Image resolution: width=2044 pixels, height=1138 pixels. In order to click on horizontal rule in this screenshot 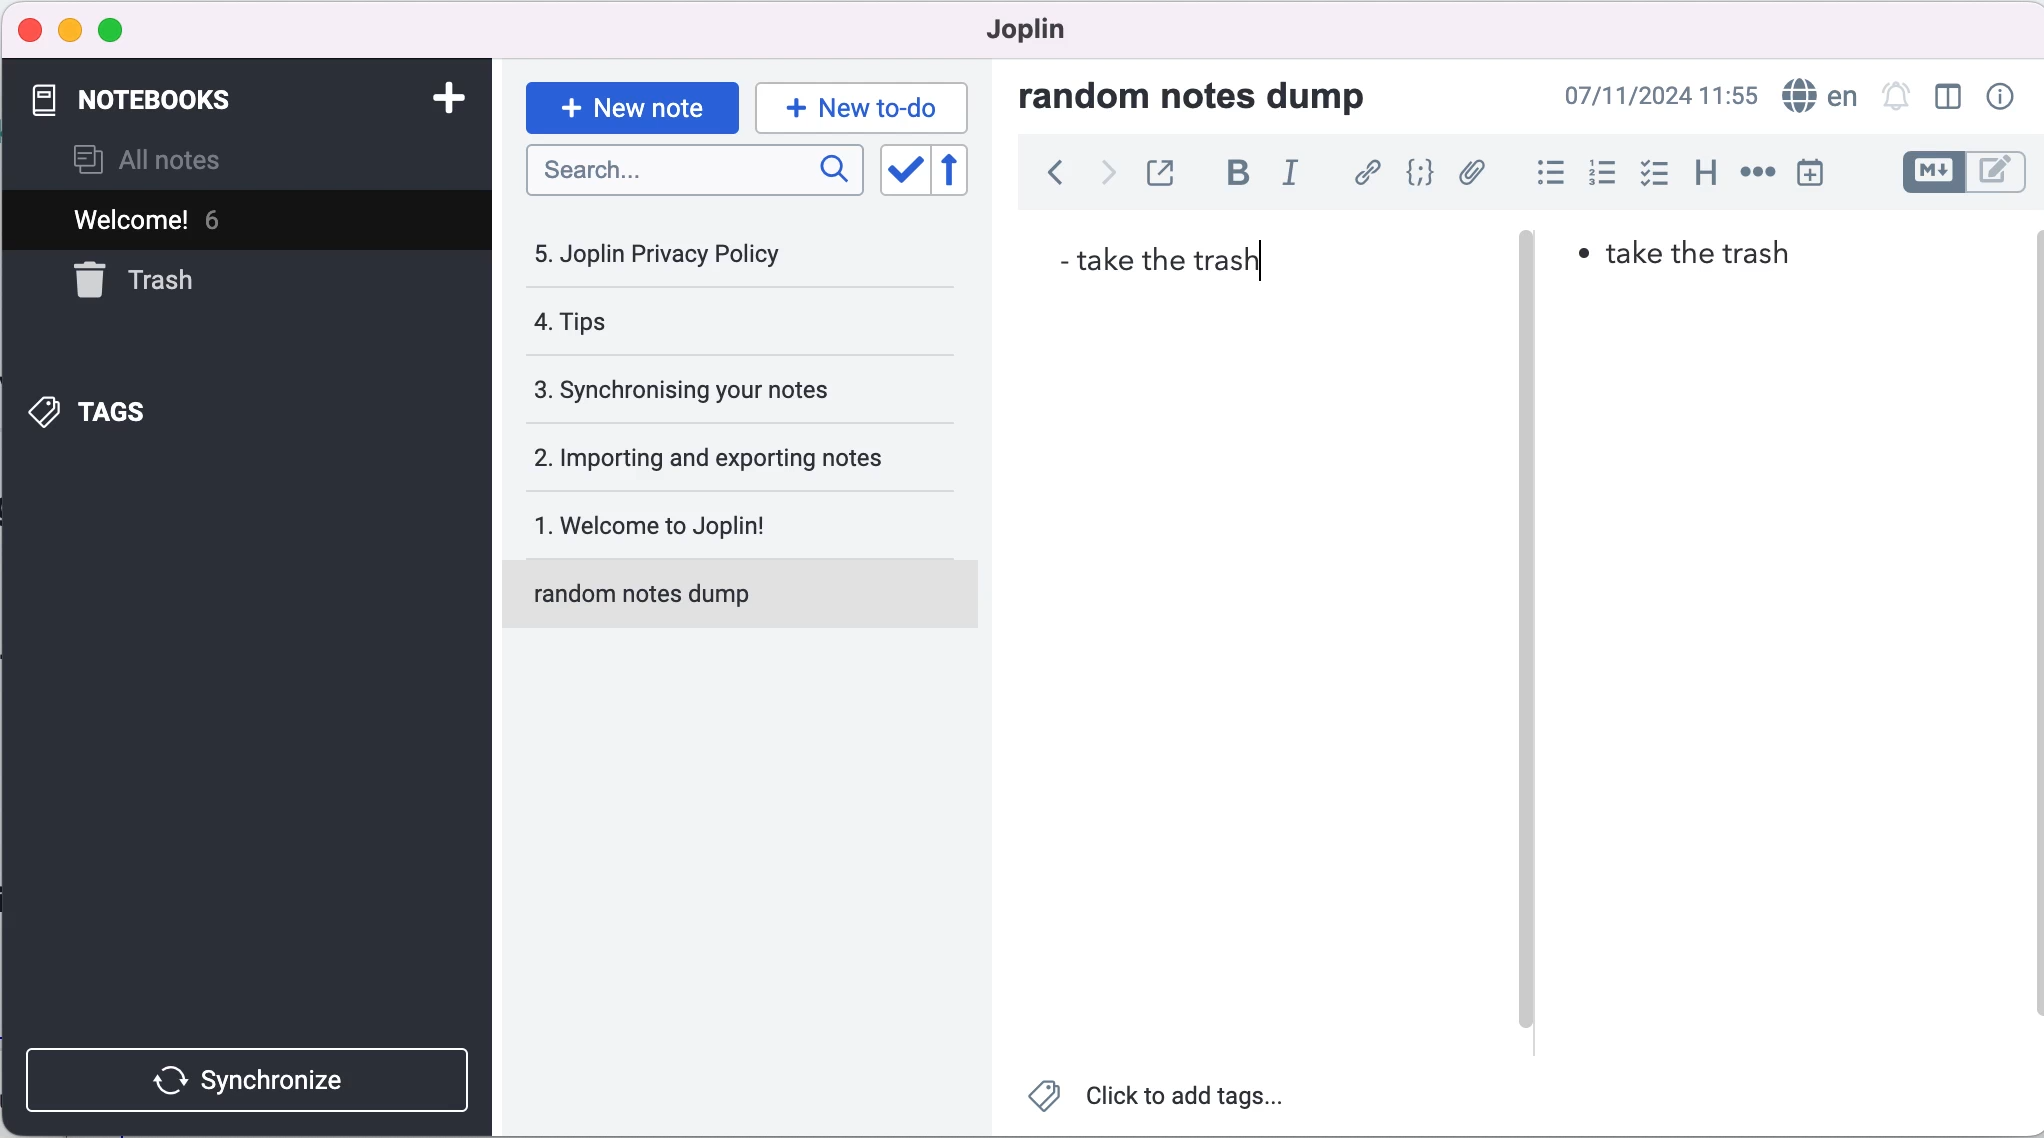, I will do `click(1757, 172)`.